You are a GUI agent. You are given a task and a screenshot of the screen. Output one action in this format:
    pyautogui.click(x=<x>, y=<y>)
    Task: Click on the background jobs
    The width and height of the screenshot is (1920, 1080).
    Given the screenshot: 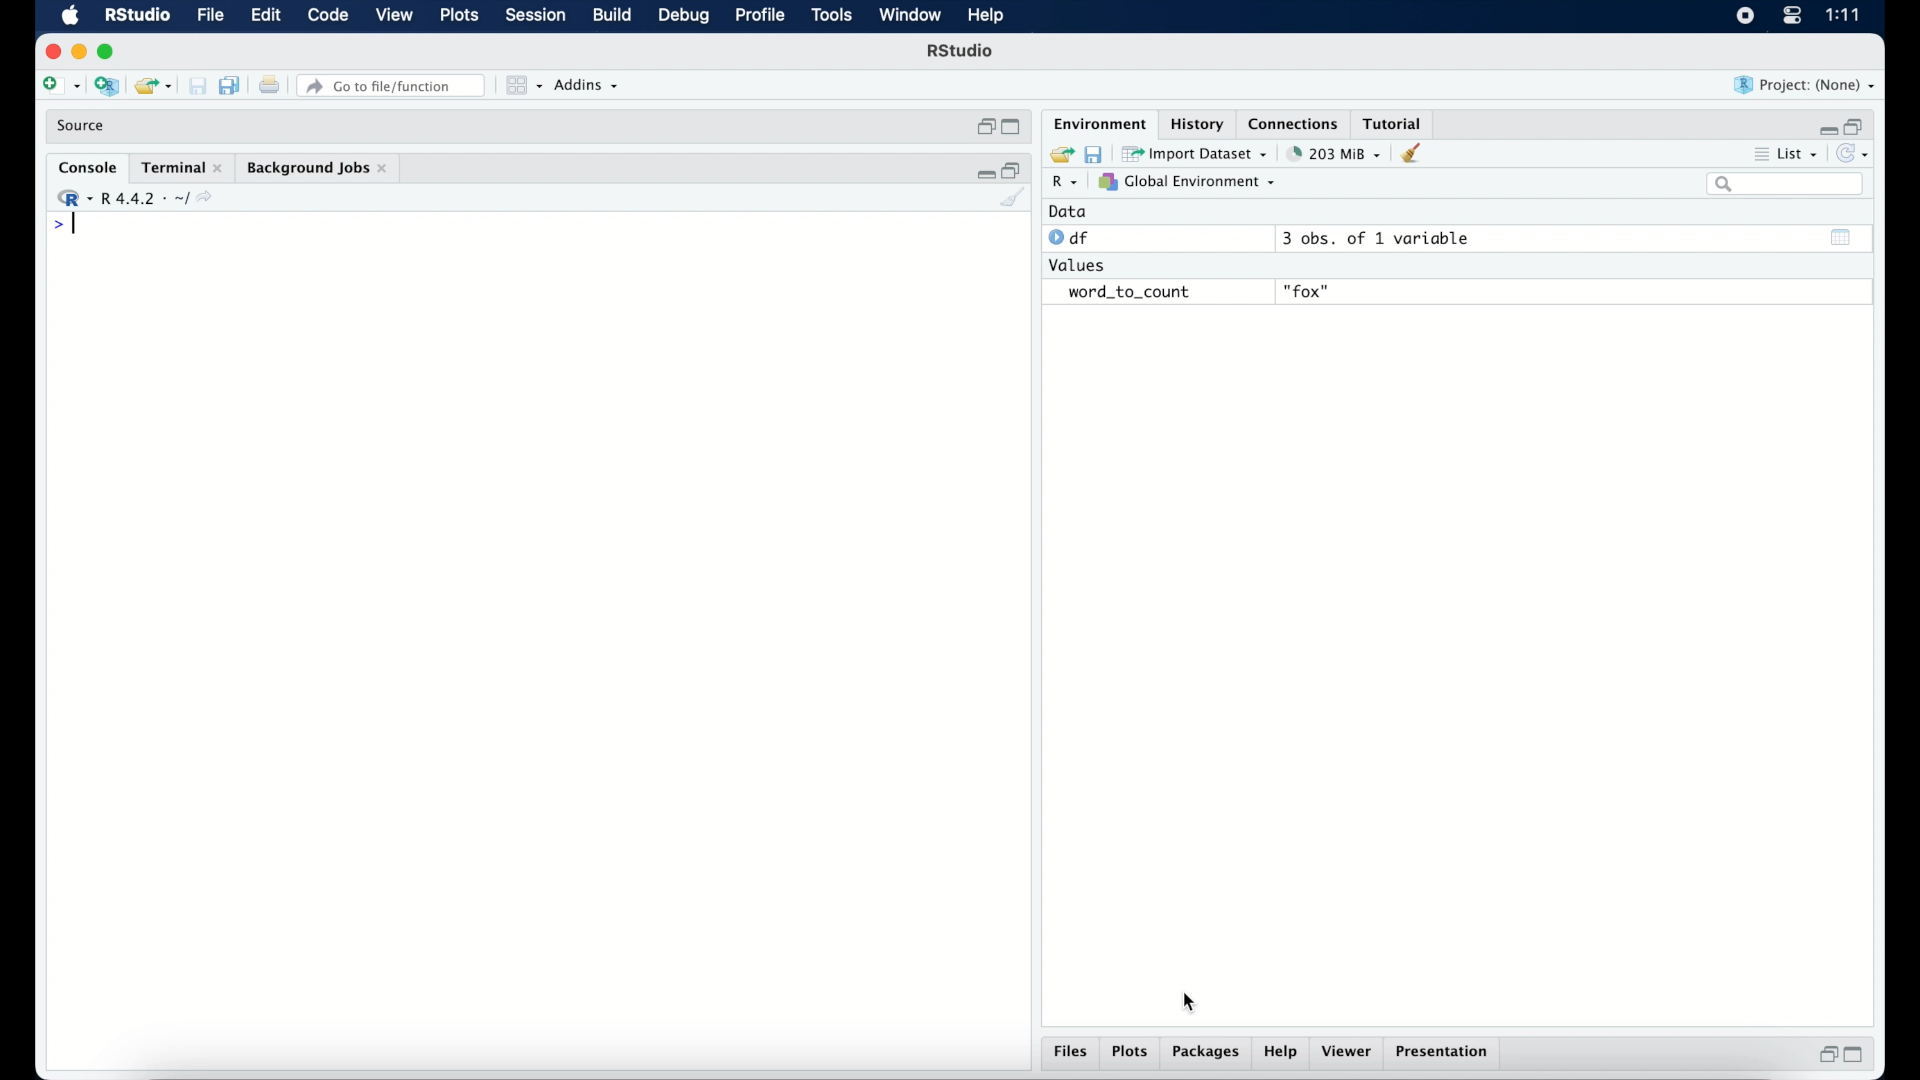 What is the action you would take?
    pyautogui.click(x=319, y=170)
    